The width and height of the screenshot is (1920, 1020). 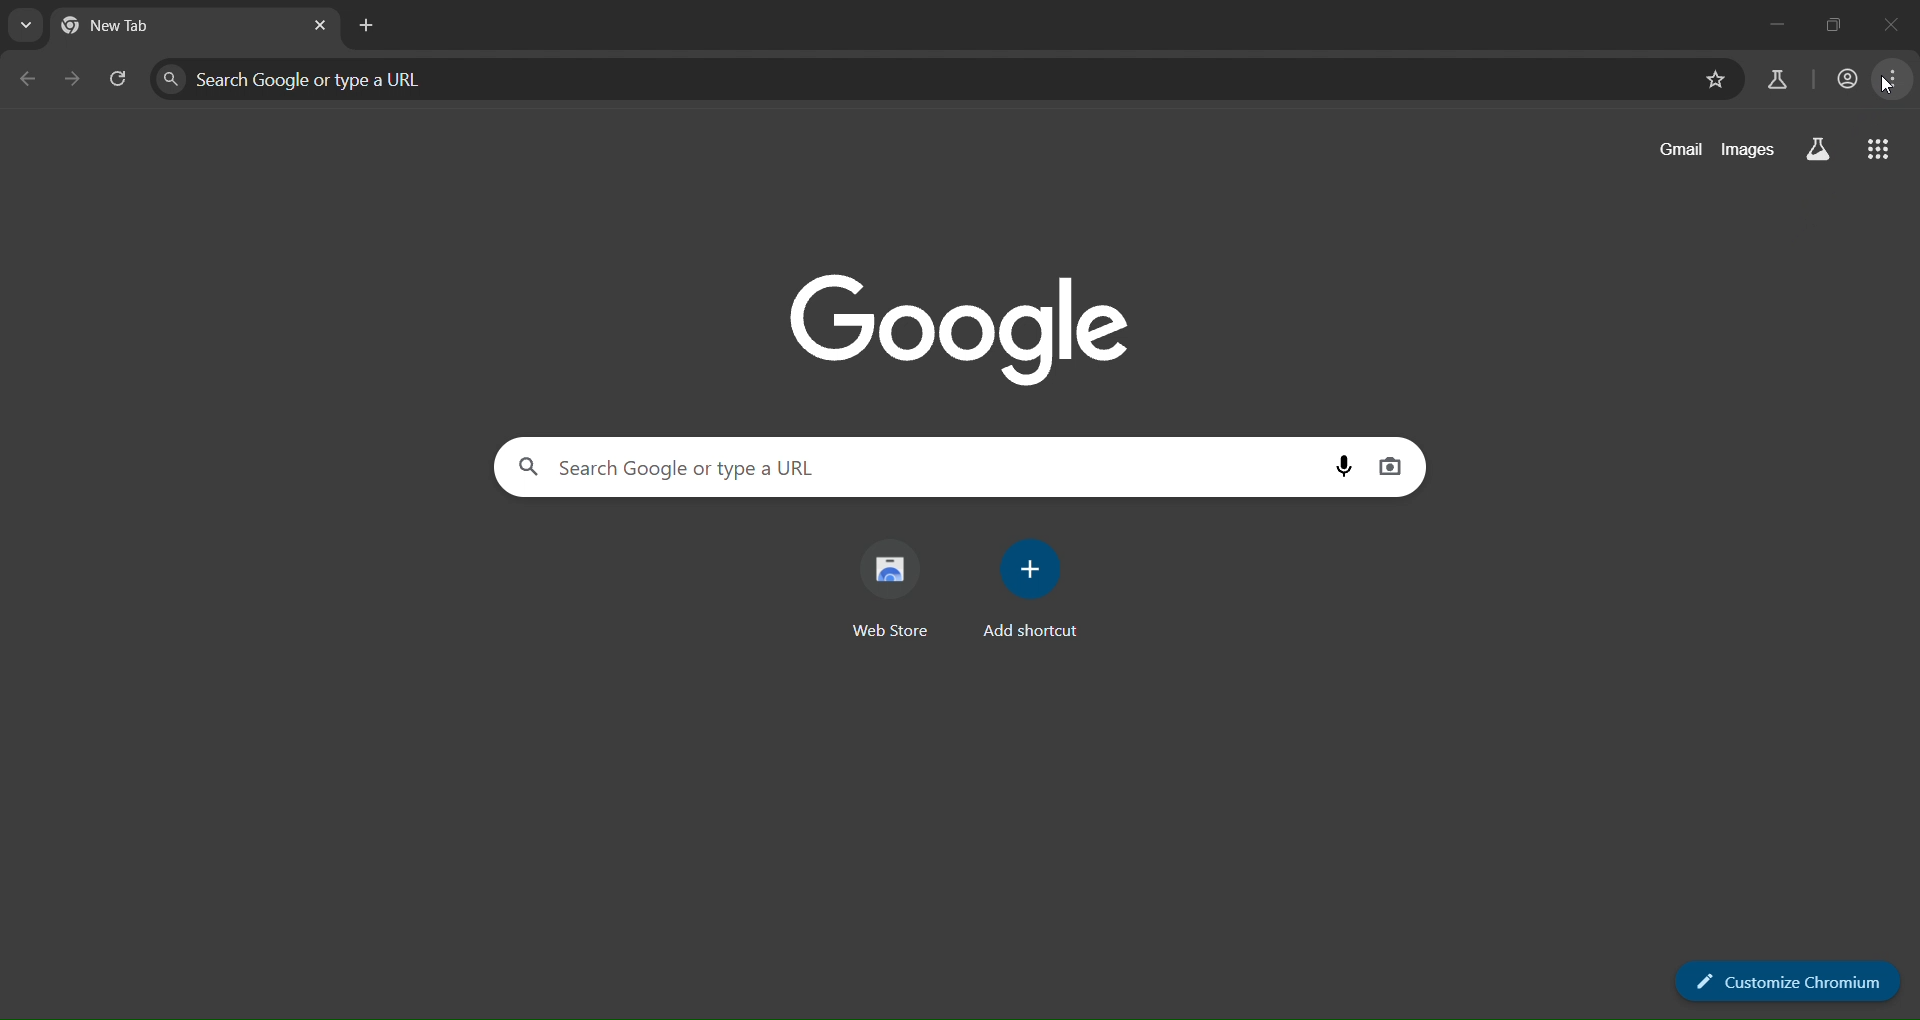 I want to click on add shortcut, so click(x=1031, y=588).